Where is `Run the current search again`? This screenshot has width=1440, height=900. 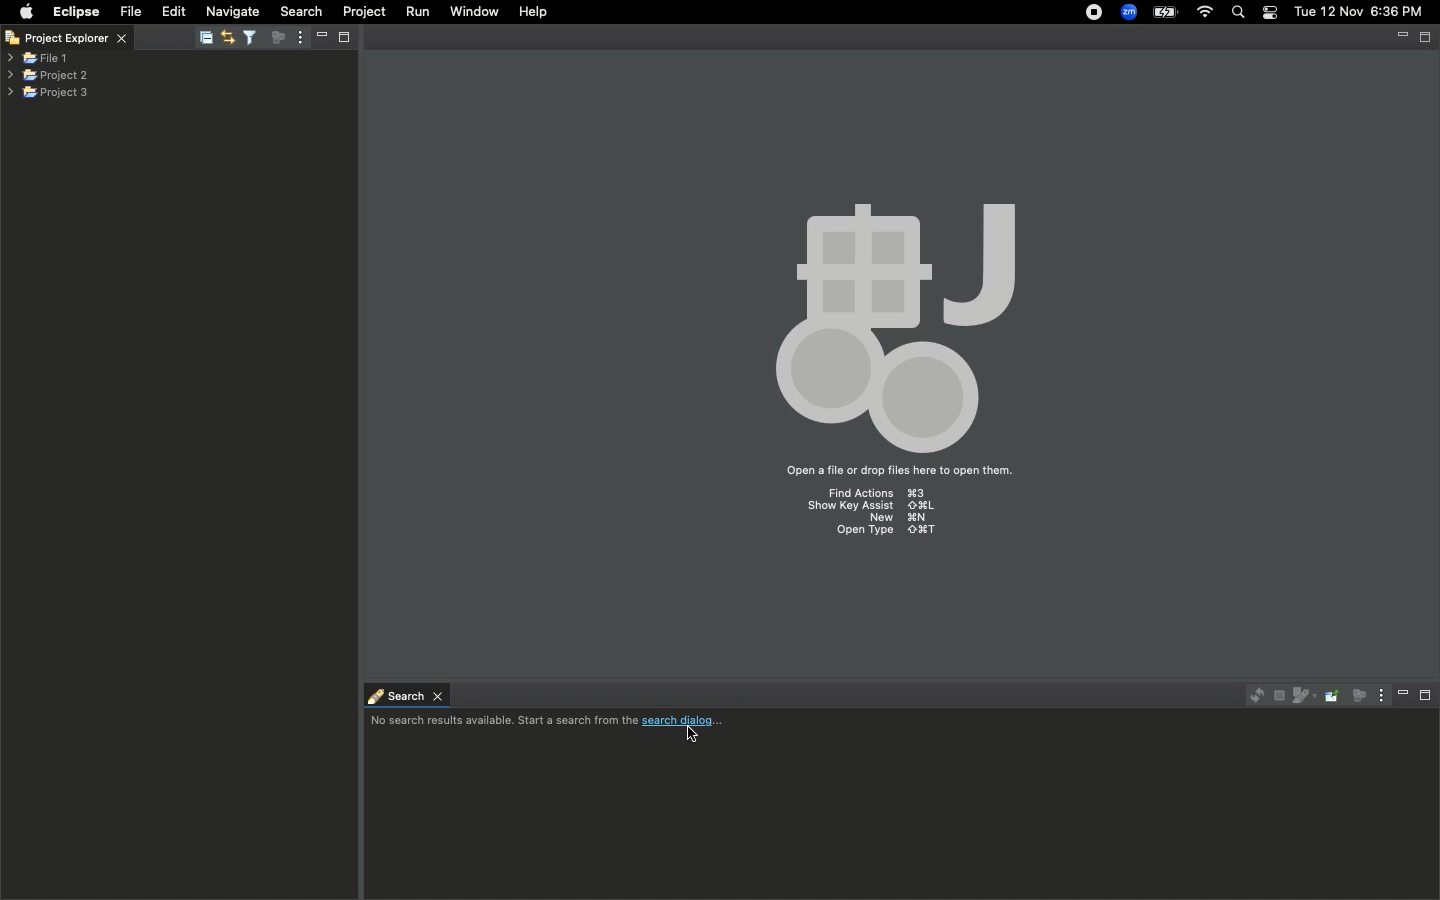 Run the current search again is located at coordinates (1252, 695).